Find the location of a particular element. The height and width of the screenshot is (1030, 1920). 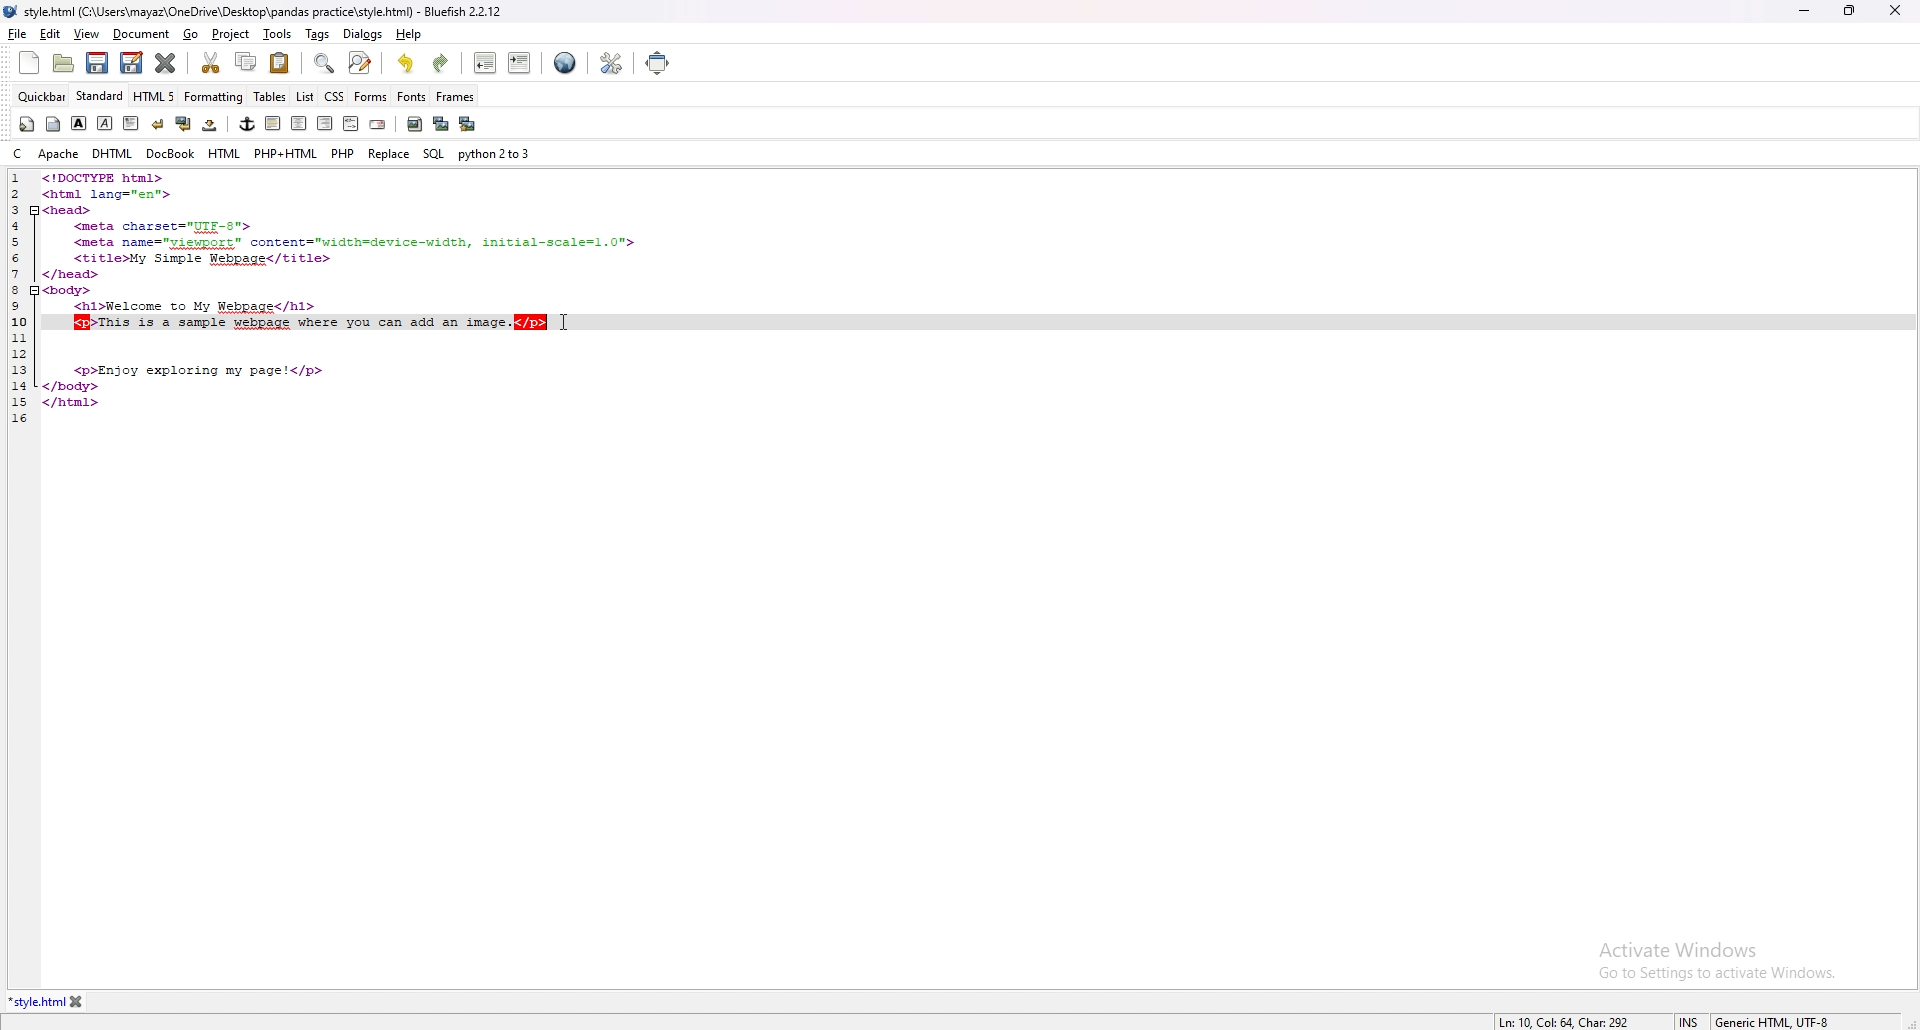

find bar is located at coordinates (325, 63).